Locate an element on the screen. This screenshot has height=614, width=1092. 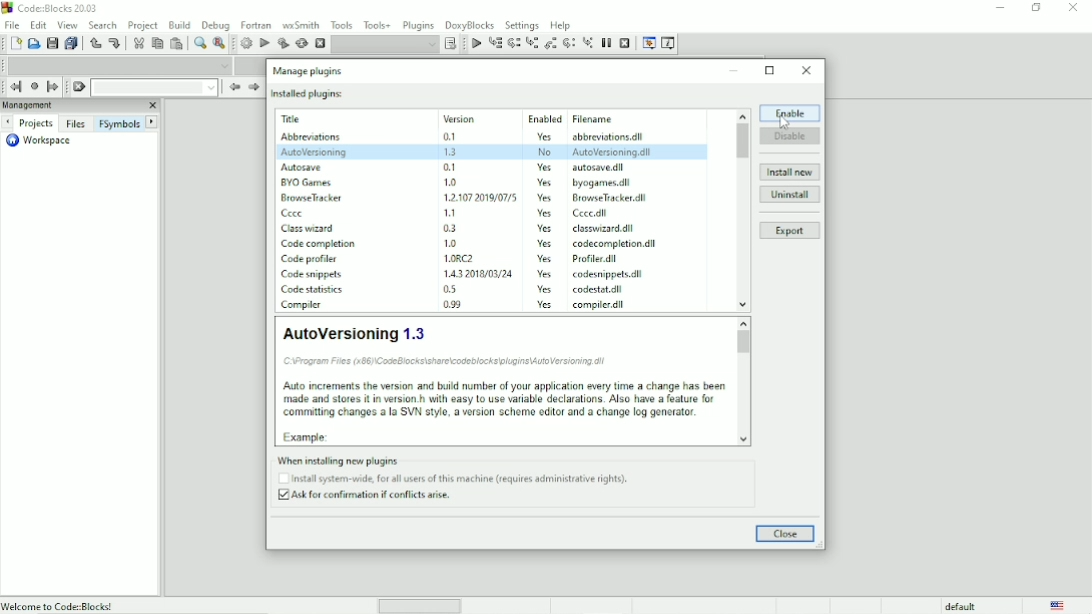
file is located at coordinates (617, 245).